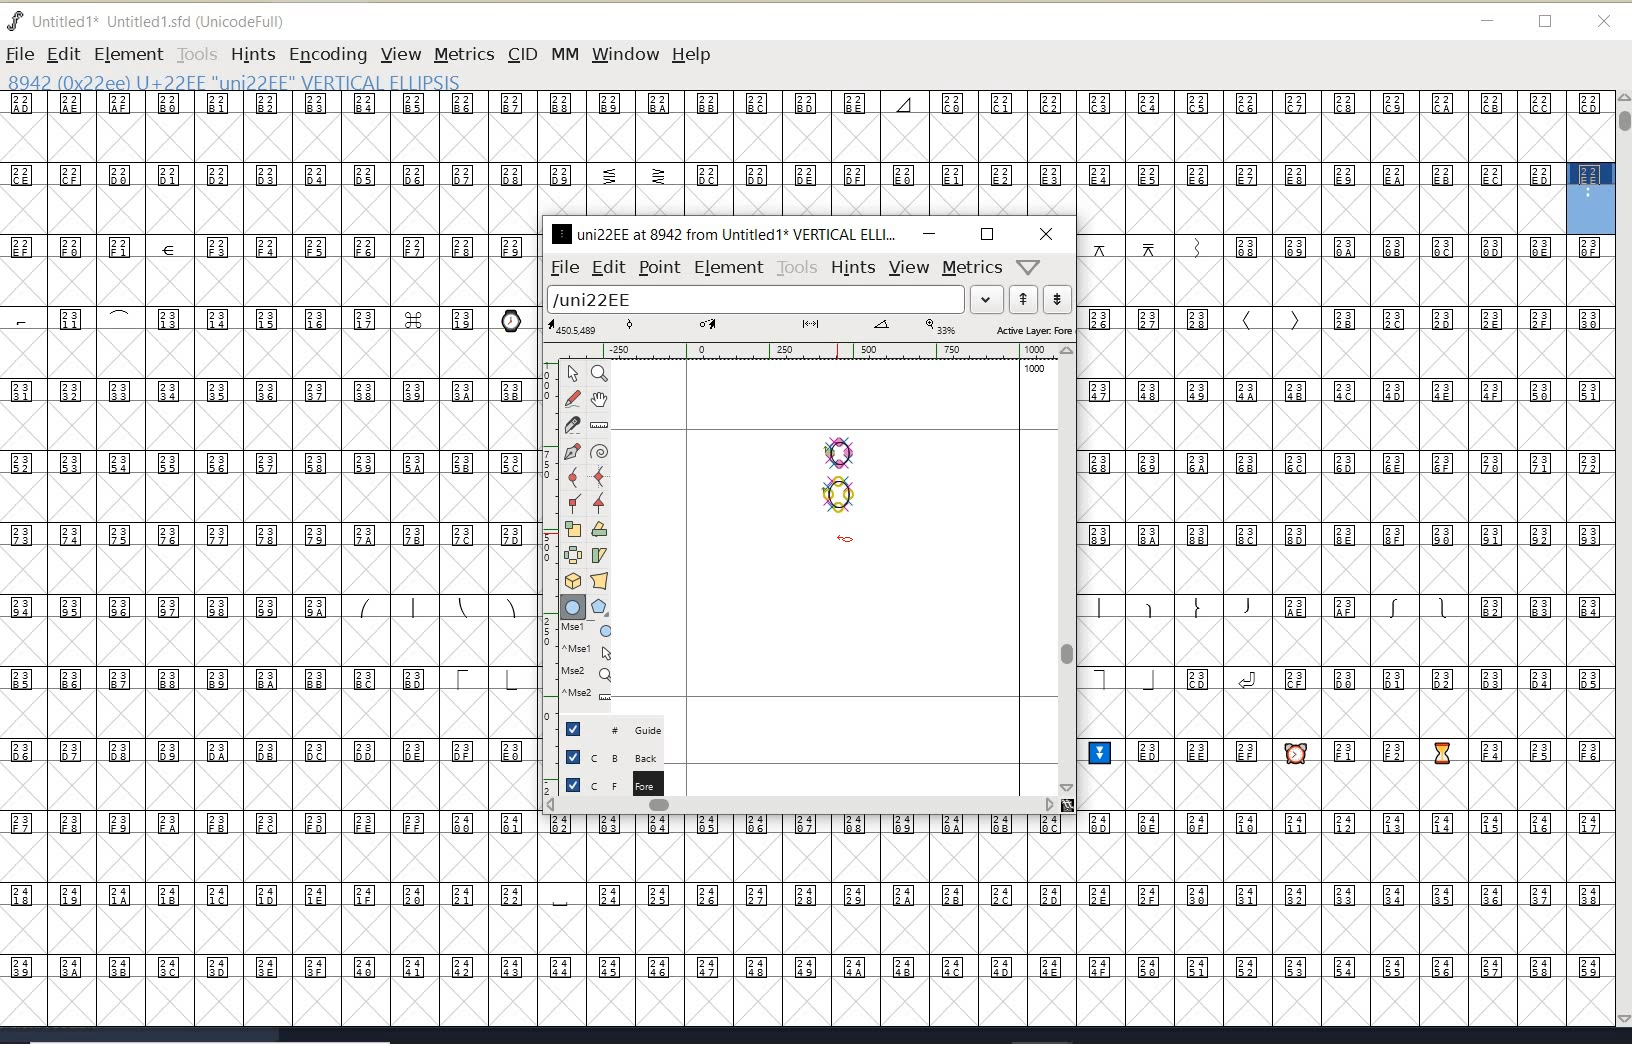 The height and width of the screenshot is (1044, 1632). I want to click on element, so click(729, 267).